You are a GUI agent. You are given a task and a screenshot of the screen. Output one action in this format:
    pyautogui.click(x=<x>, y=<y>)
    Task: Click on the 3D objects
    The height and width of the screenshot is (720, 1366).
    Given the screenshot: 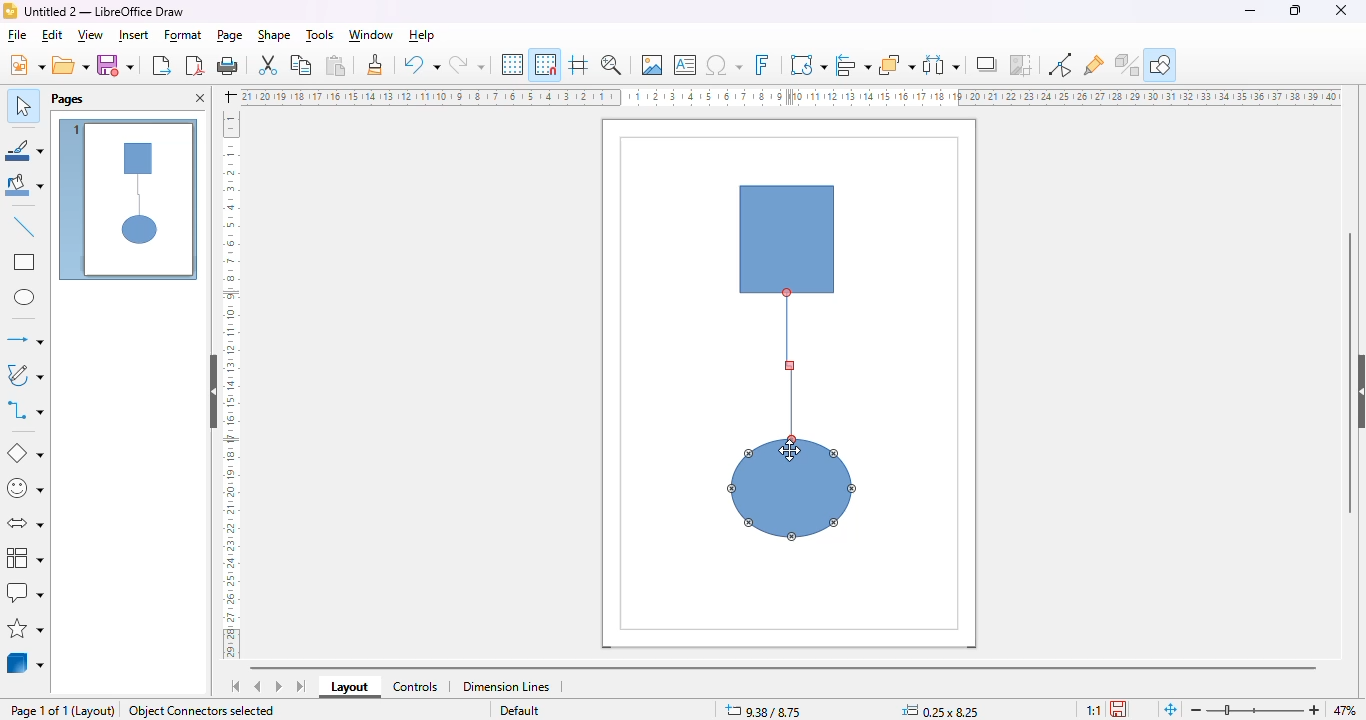 What is the action you would take?
    pyautogui.click(x=26, y=662)
    